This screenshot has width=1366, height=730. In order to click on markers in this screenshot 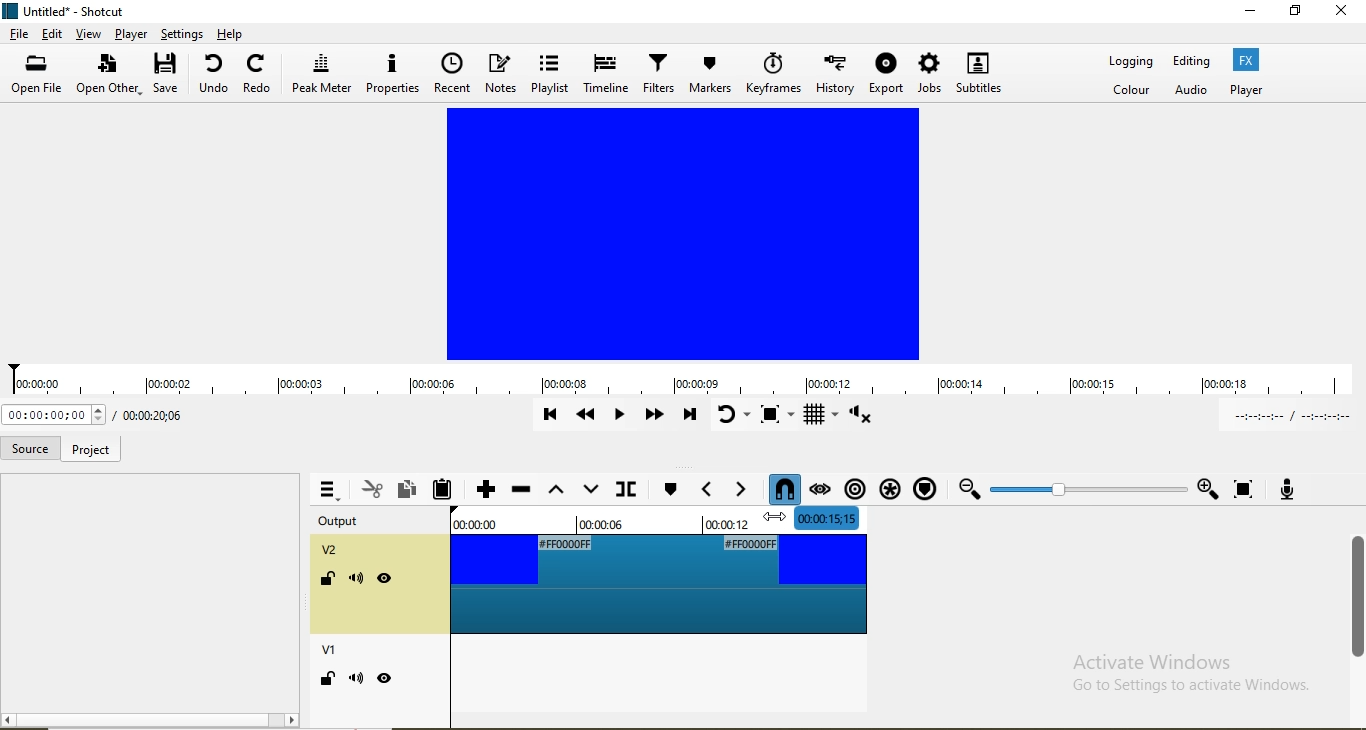, I will do `click(710, 74)`.